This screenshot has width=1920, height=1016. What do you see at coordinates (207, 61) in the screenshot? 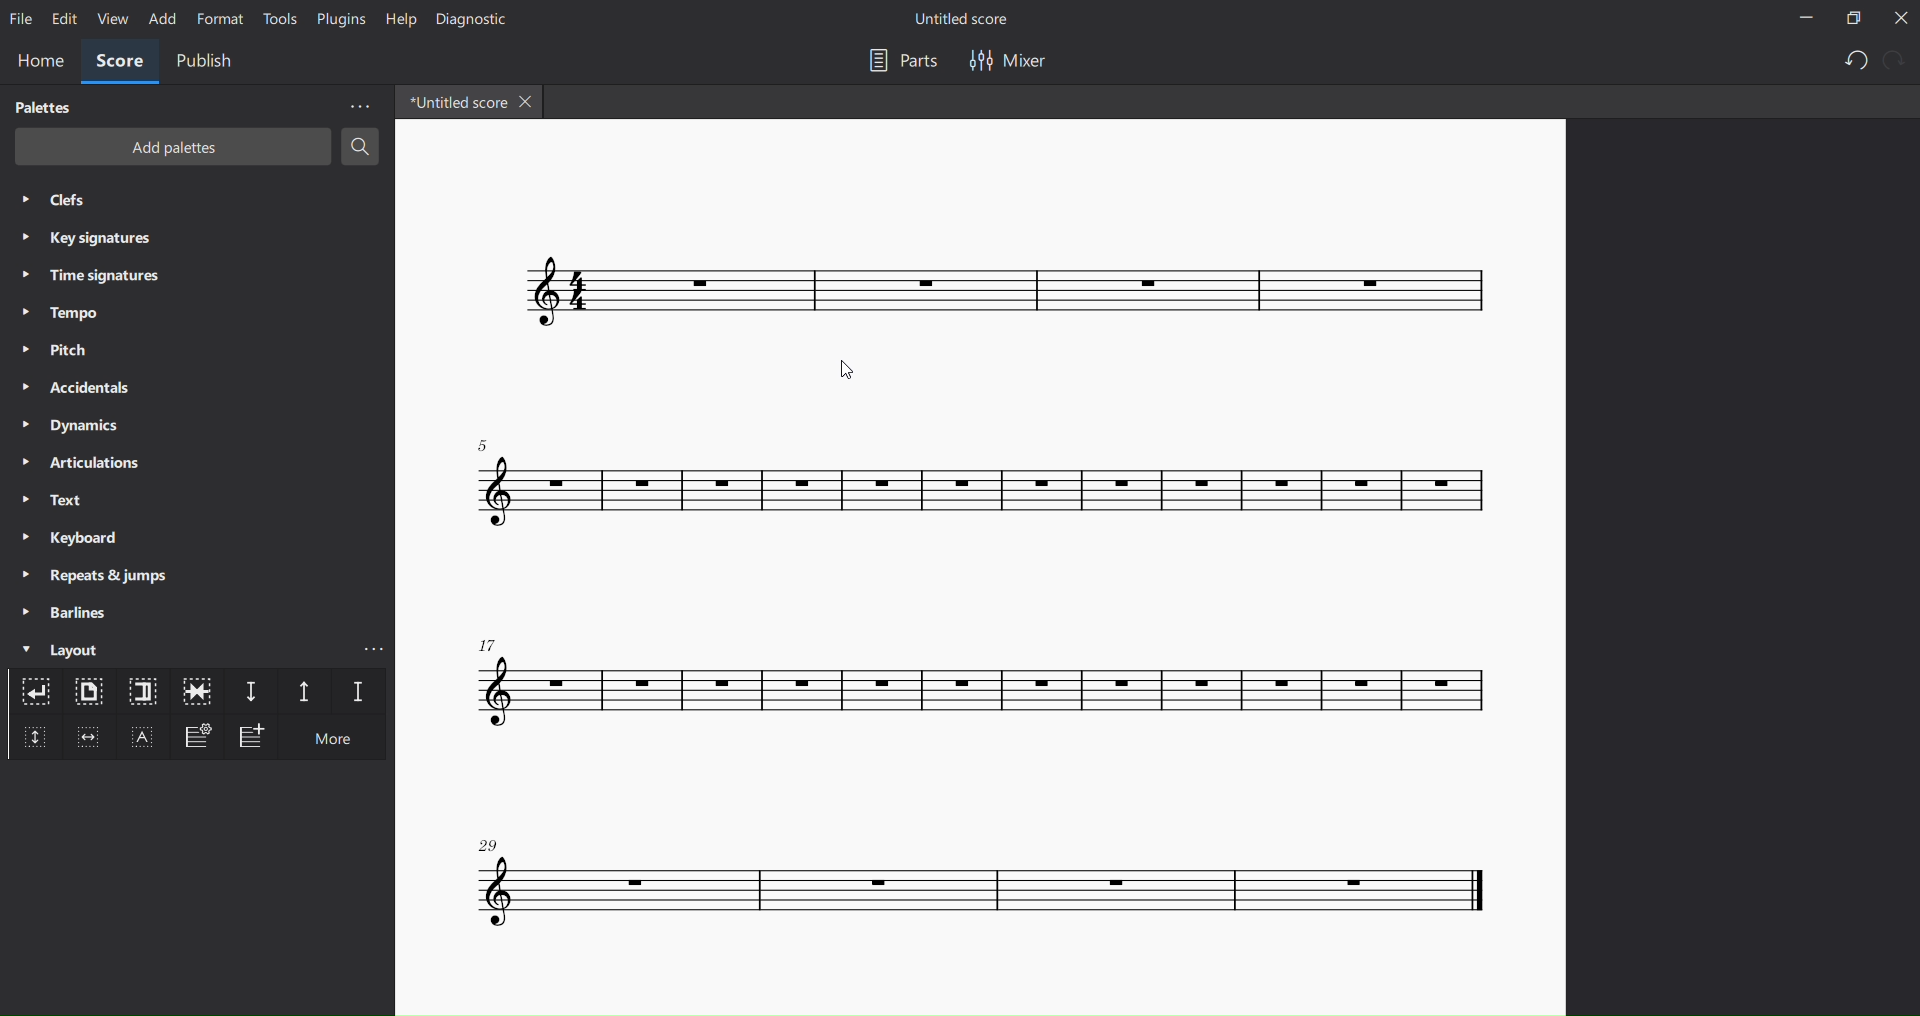
I see `publish` at bounding box center [207, 61].